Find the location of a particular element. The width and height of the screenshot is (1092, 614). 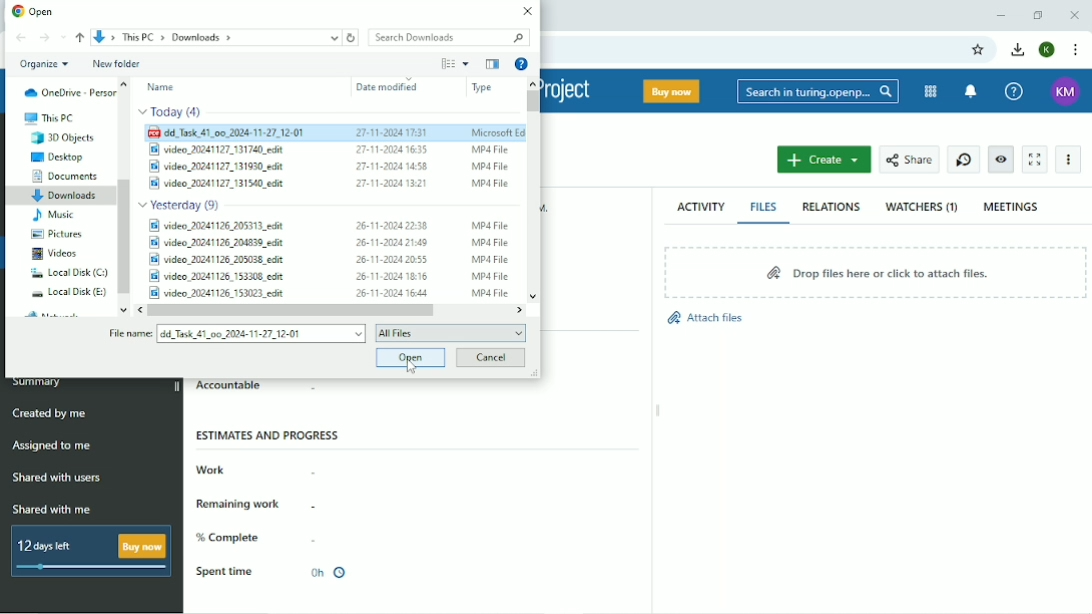

Cursor is located at coordinates (414, 366).